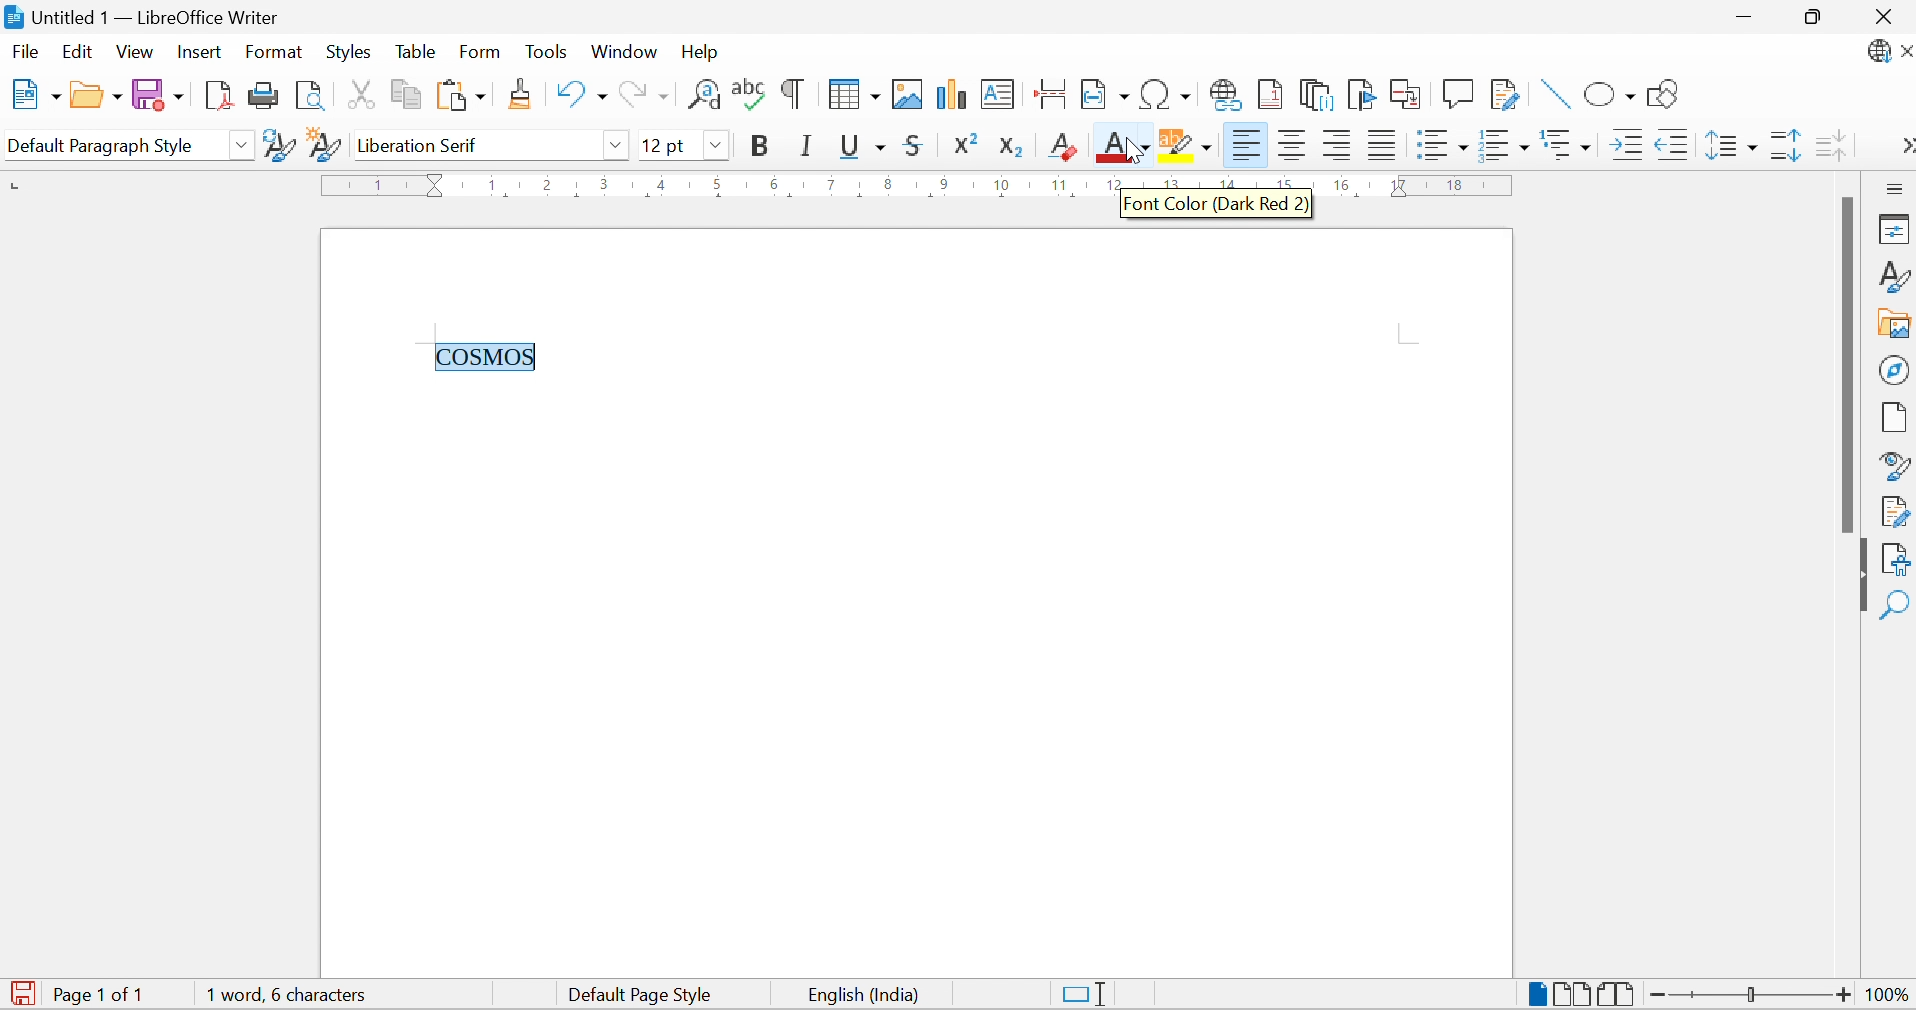 The image size is (1916, 1010). What do you see at coordinates (481, 51) in the screenshot?
I see `Form` at bounding box center [481, 51].